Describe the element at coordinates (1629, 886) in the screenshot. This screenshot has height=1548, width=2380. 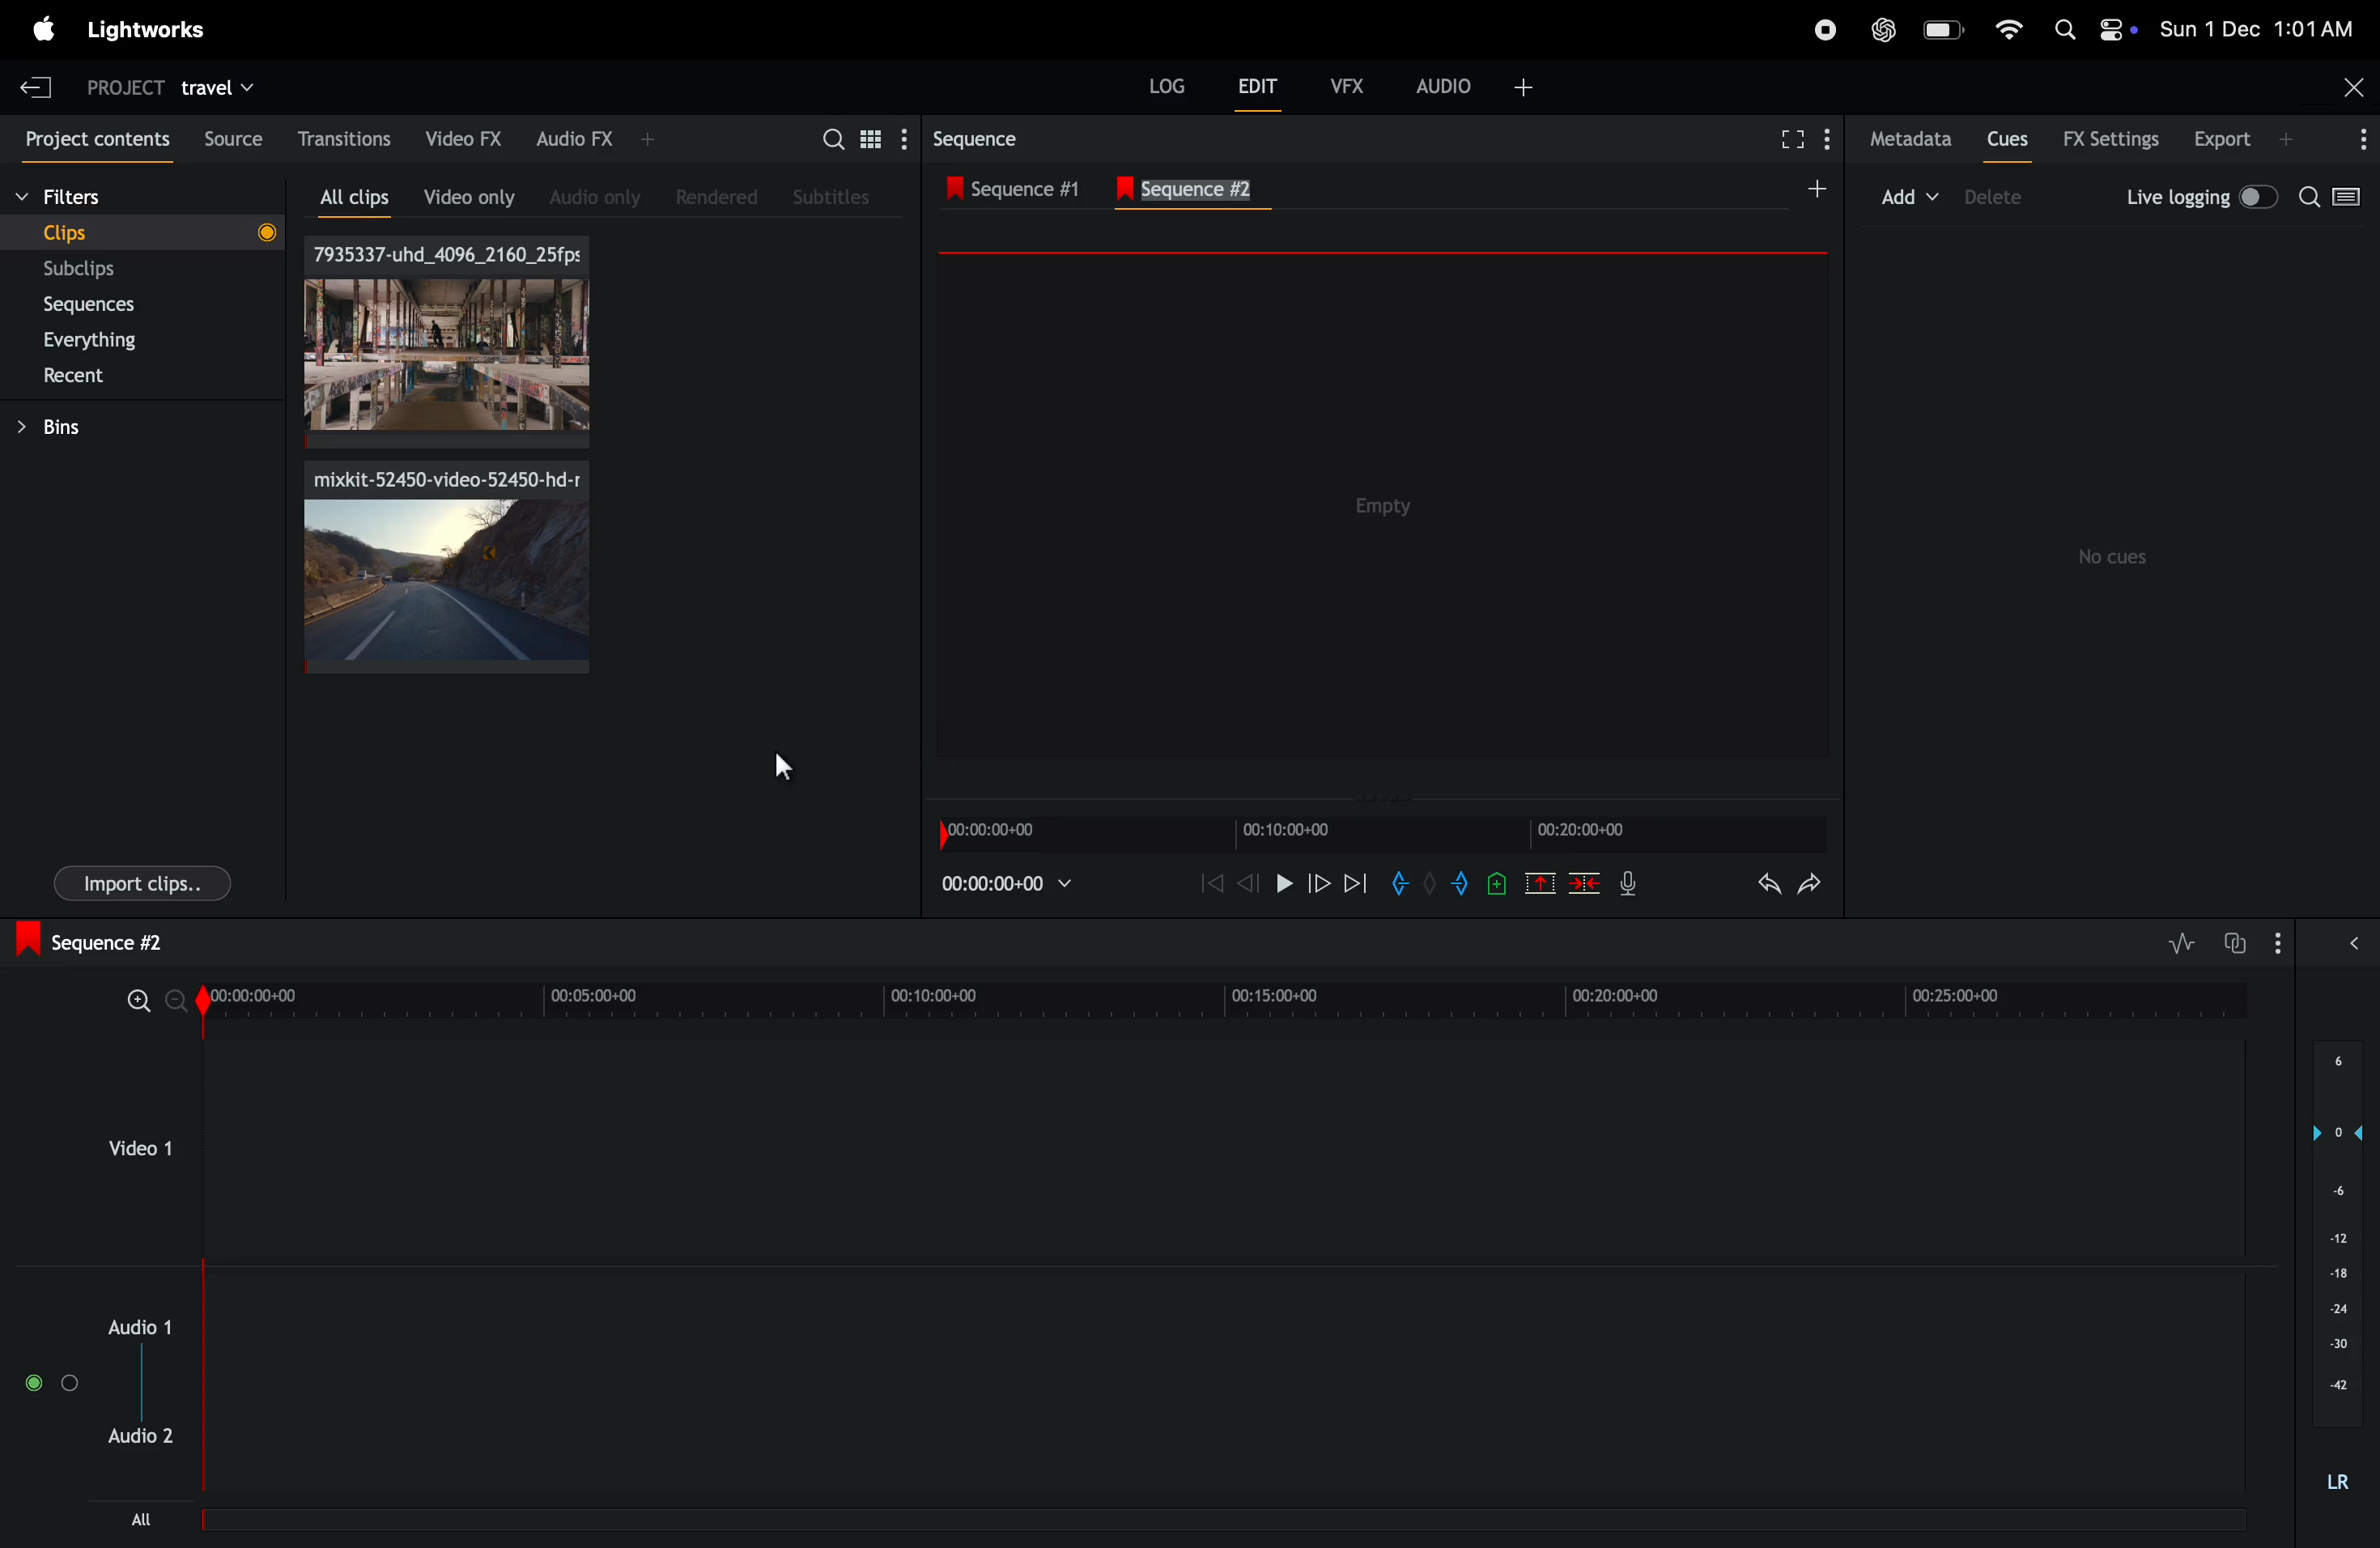
I see `mic` at that location.